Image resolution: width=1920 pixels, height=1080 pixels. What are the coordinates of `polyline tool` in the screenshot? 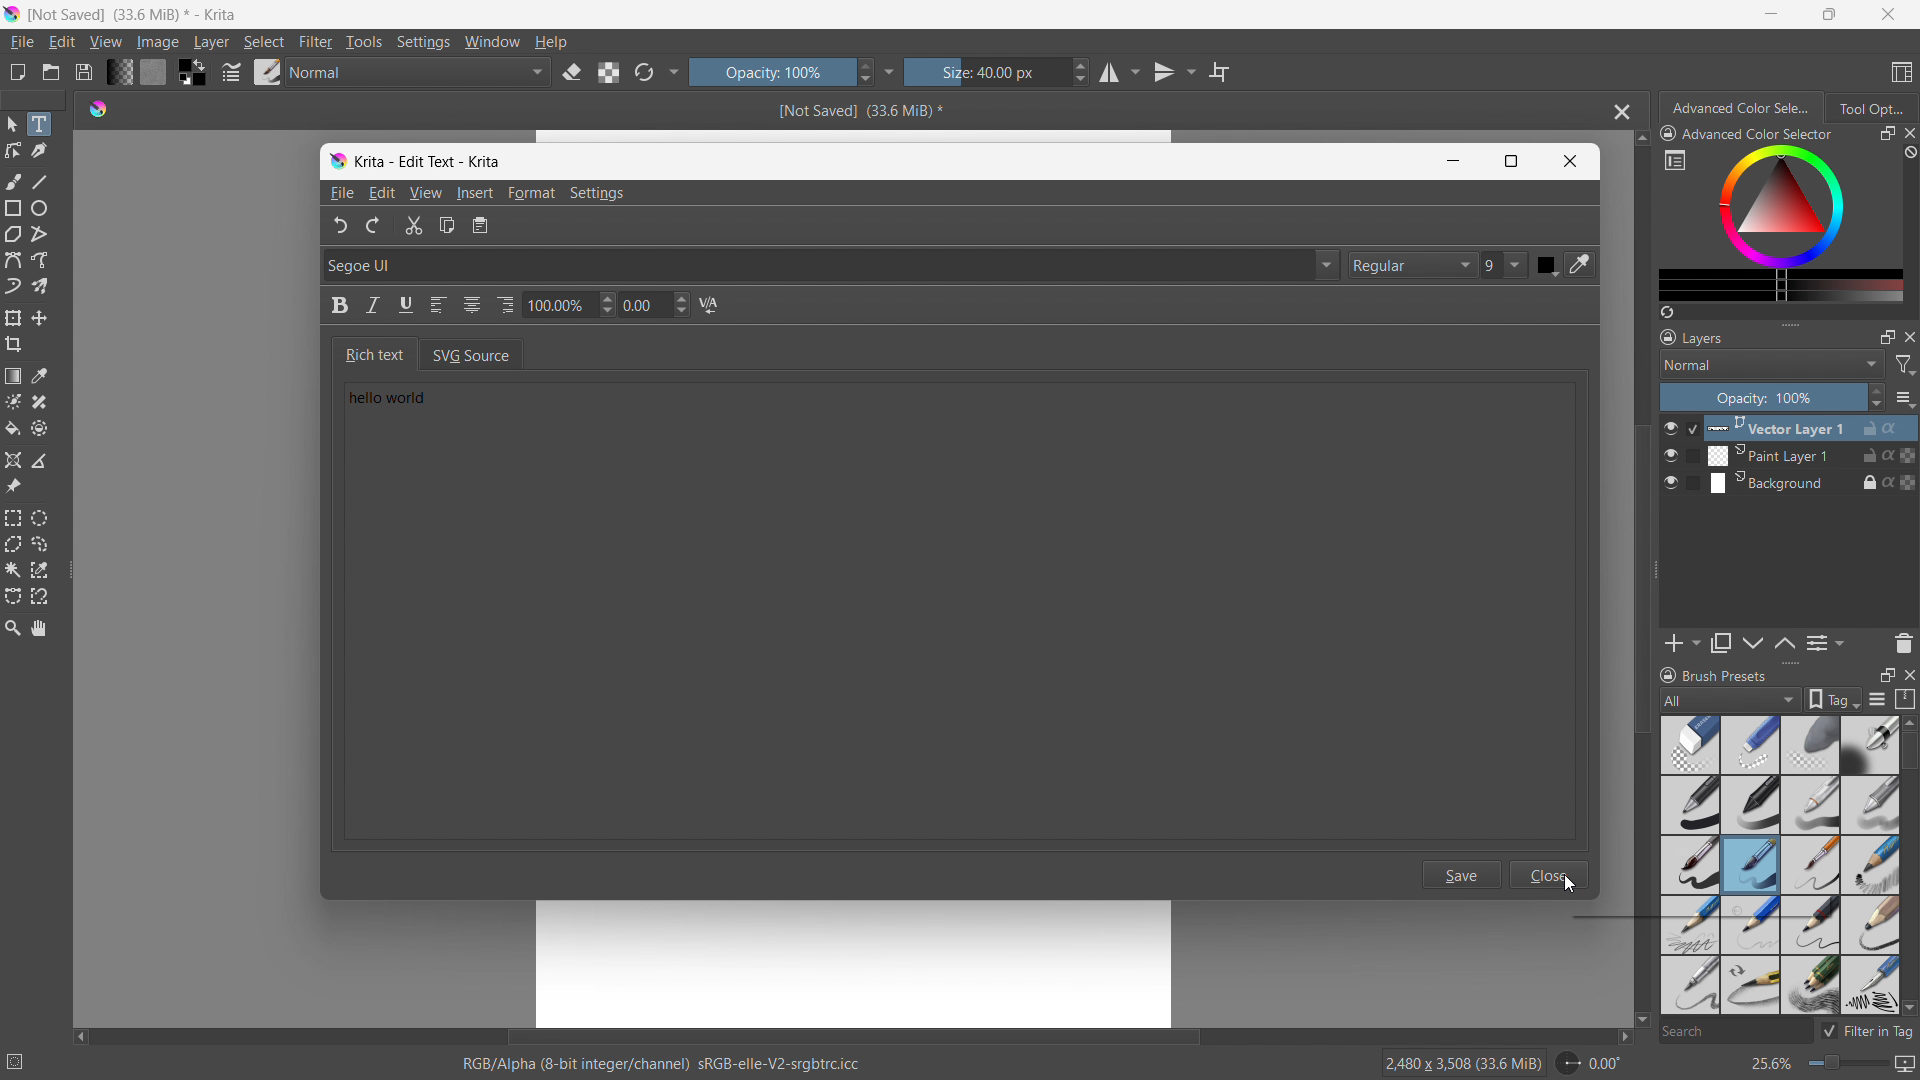 It's located at (39, 236).